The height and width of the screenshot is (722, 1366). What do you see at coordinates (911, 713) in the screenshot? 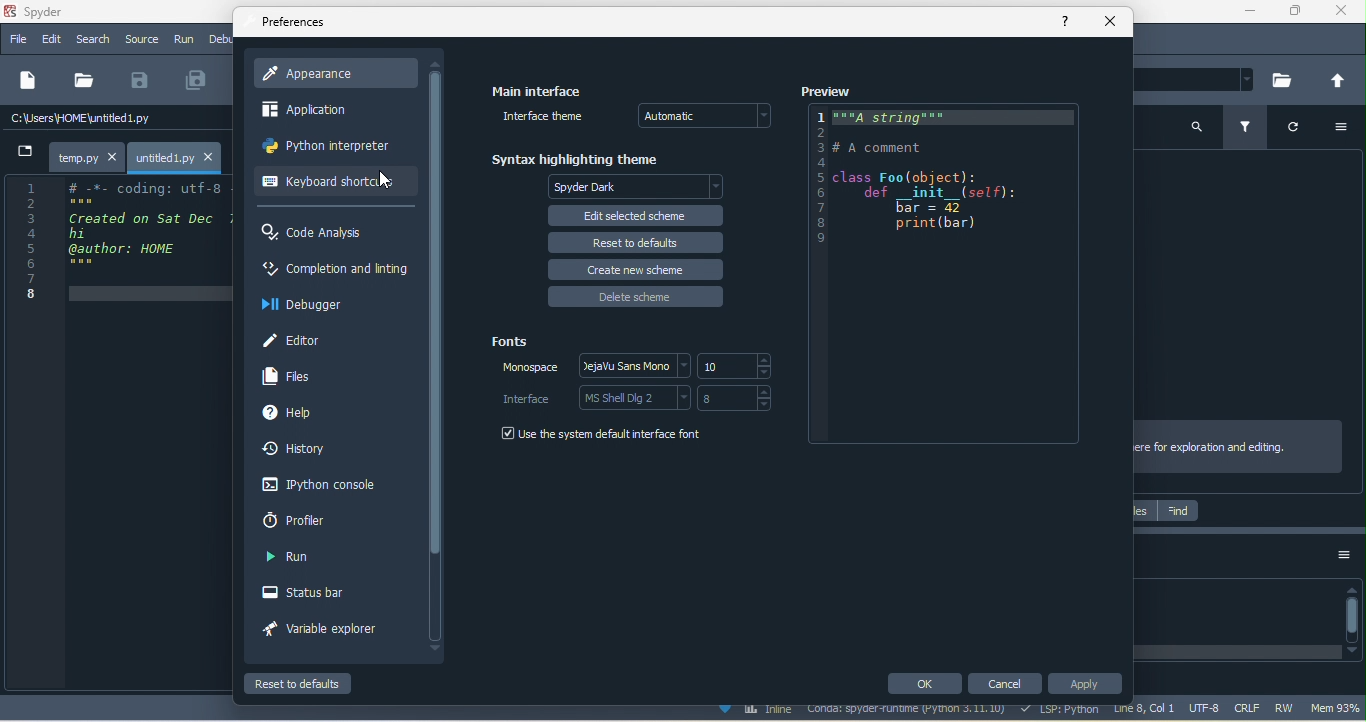
I see `conda spyder runtime` at bounding box center [911, 713].